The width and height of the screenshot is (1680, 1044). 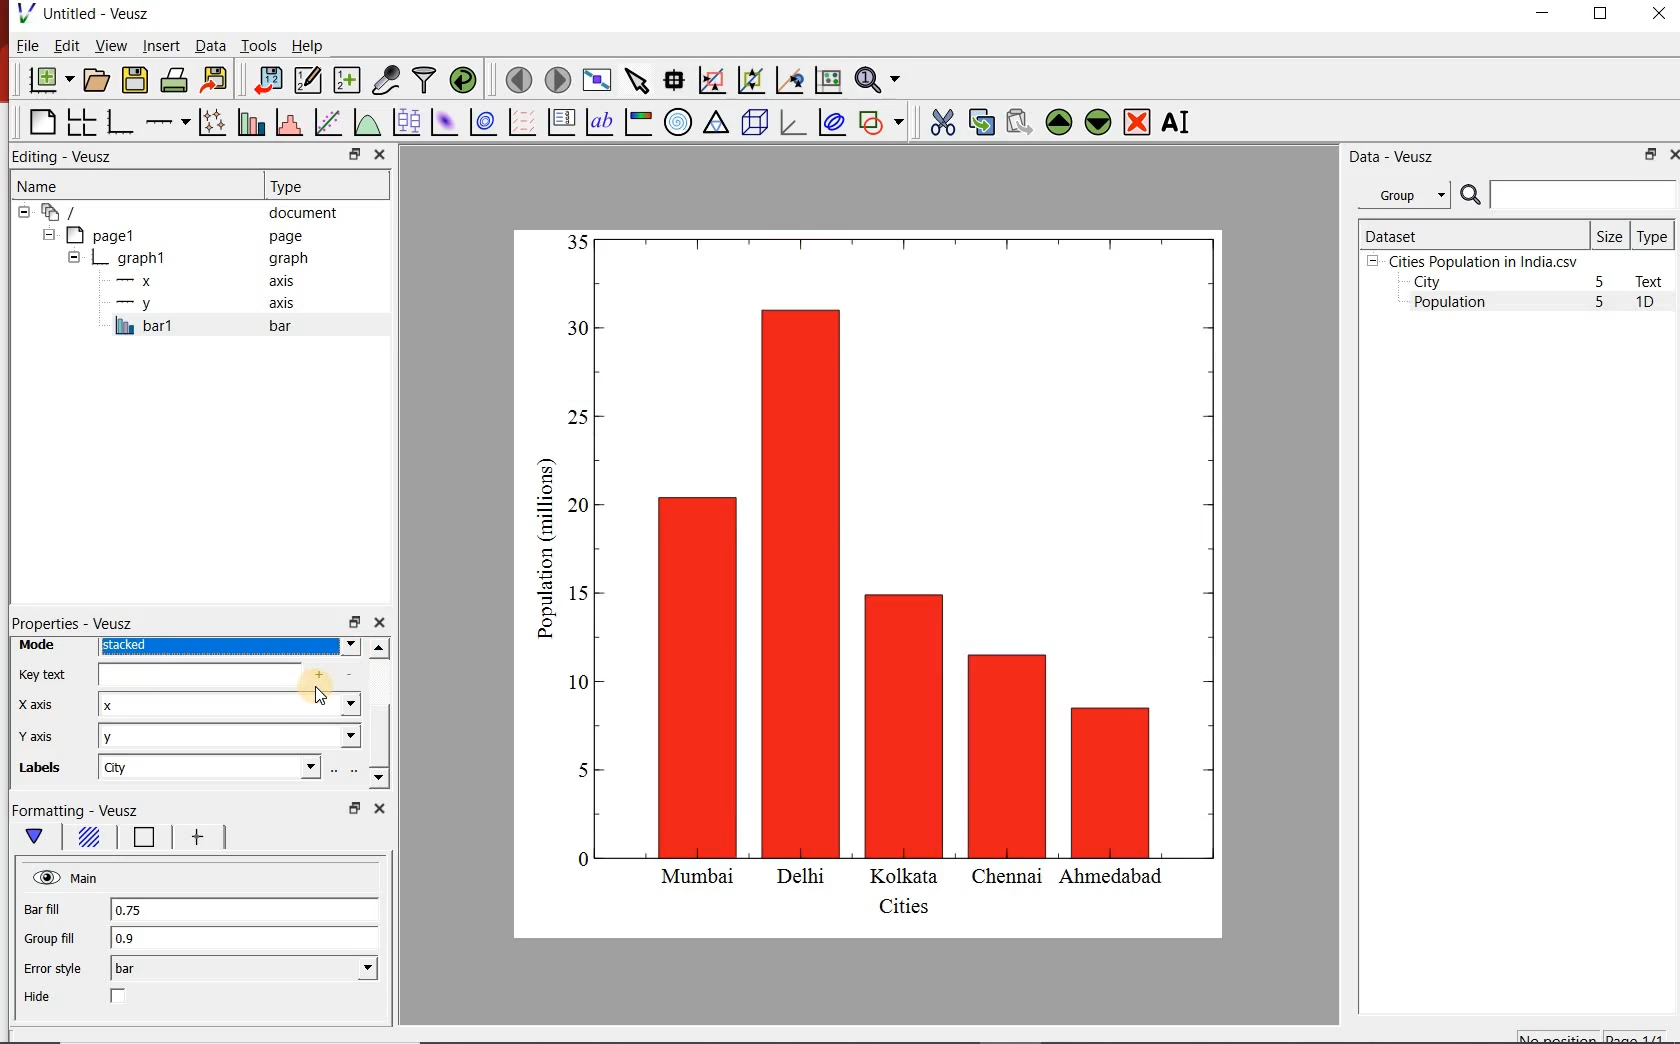 What do you see at coordinates (286, 122) in the screenshot?
I see `histogram of a dataset` at bounding box center [286, 122].